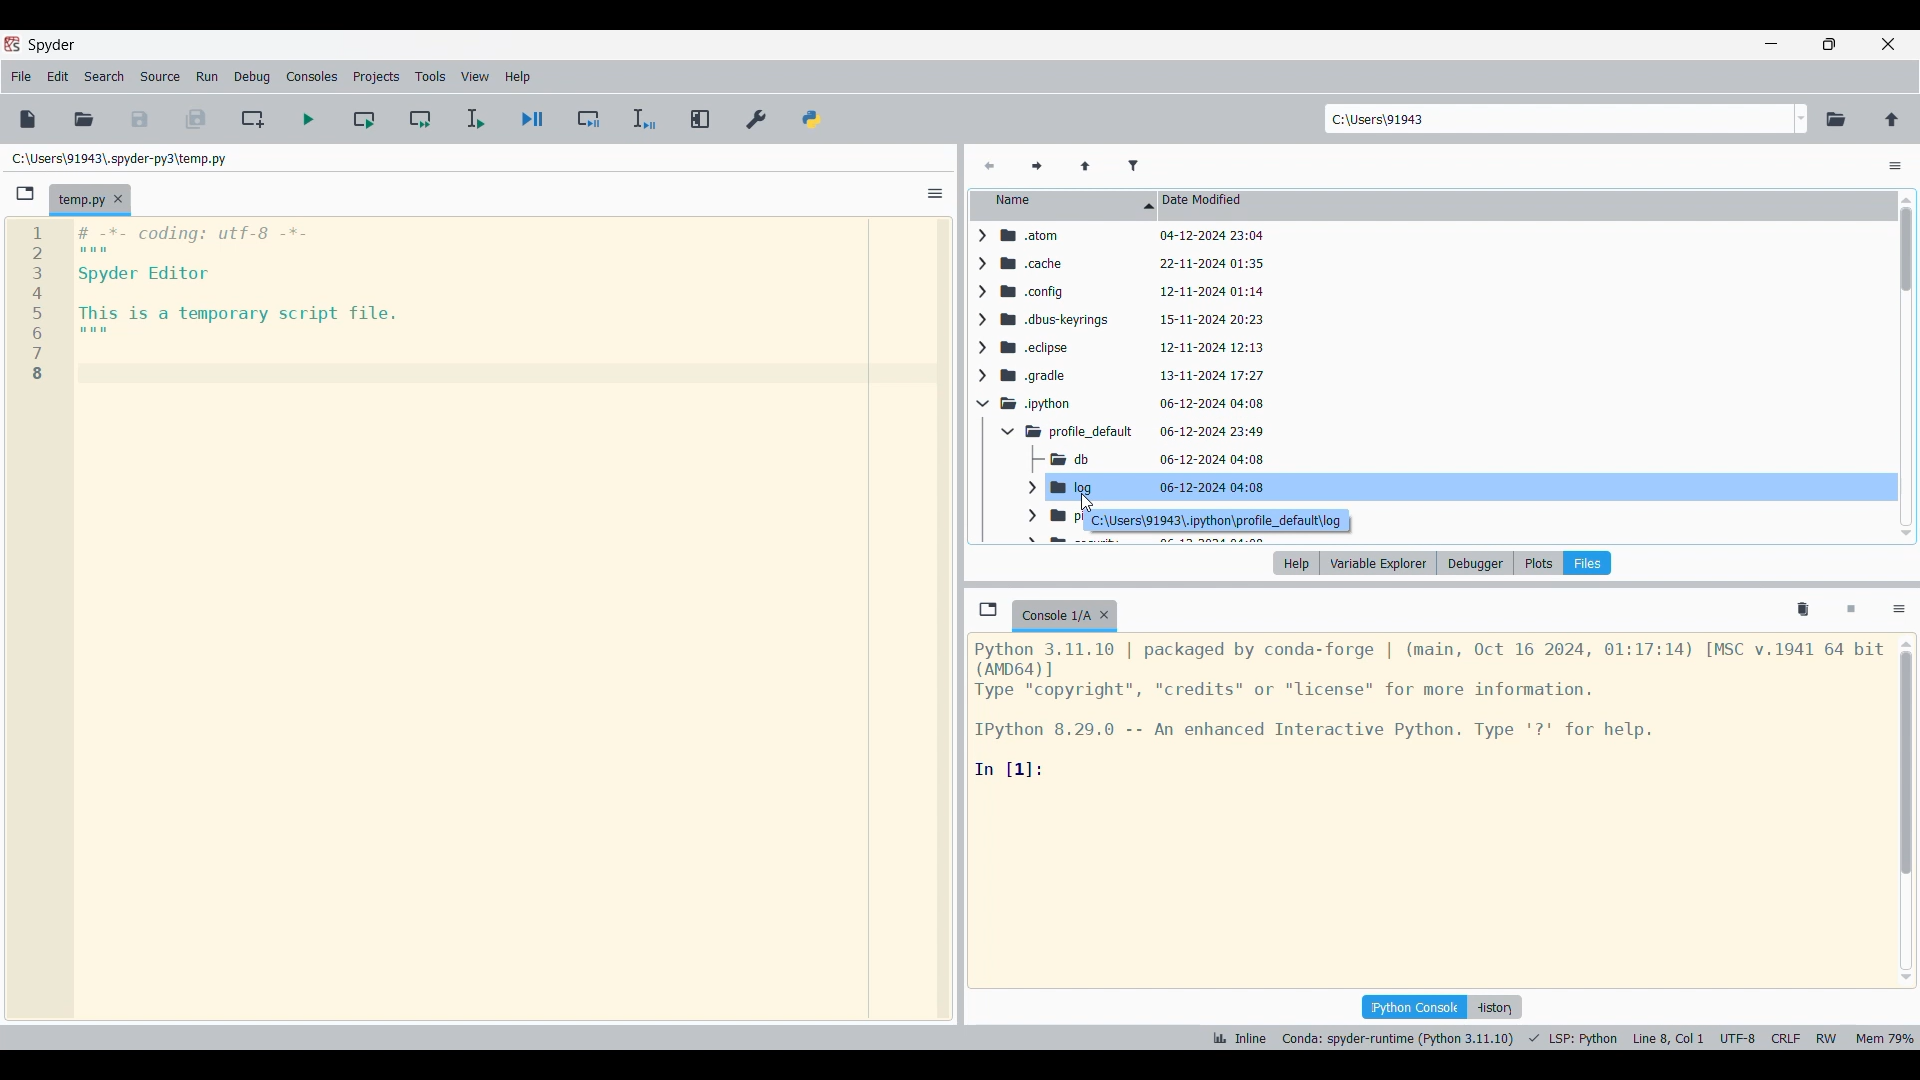 The image size is (1920, 1080). Describe the element at coordinates (1064, 206) in the screenshot. I see `Name column, current sorting` at that location.